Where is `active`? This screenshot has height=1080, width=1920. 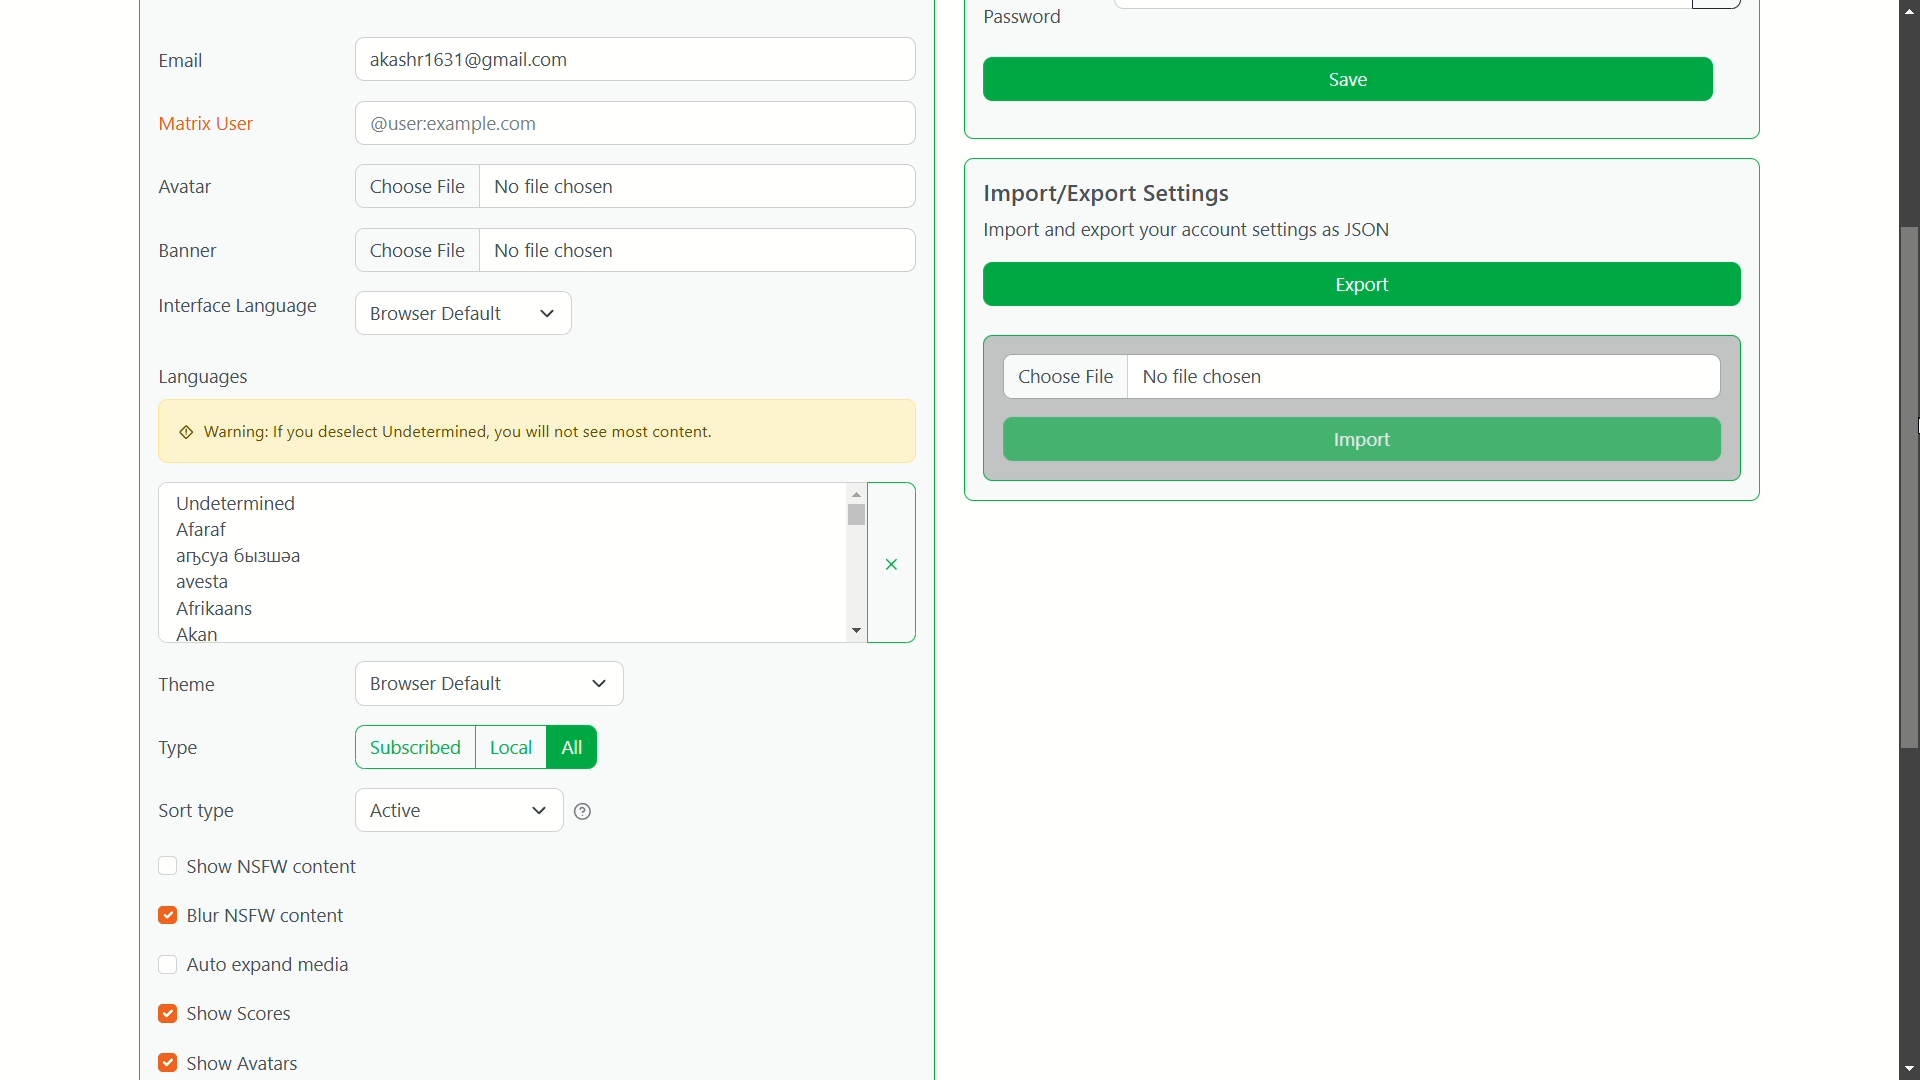
active is located at coordinates (400, 809).